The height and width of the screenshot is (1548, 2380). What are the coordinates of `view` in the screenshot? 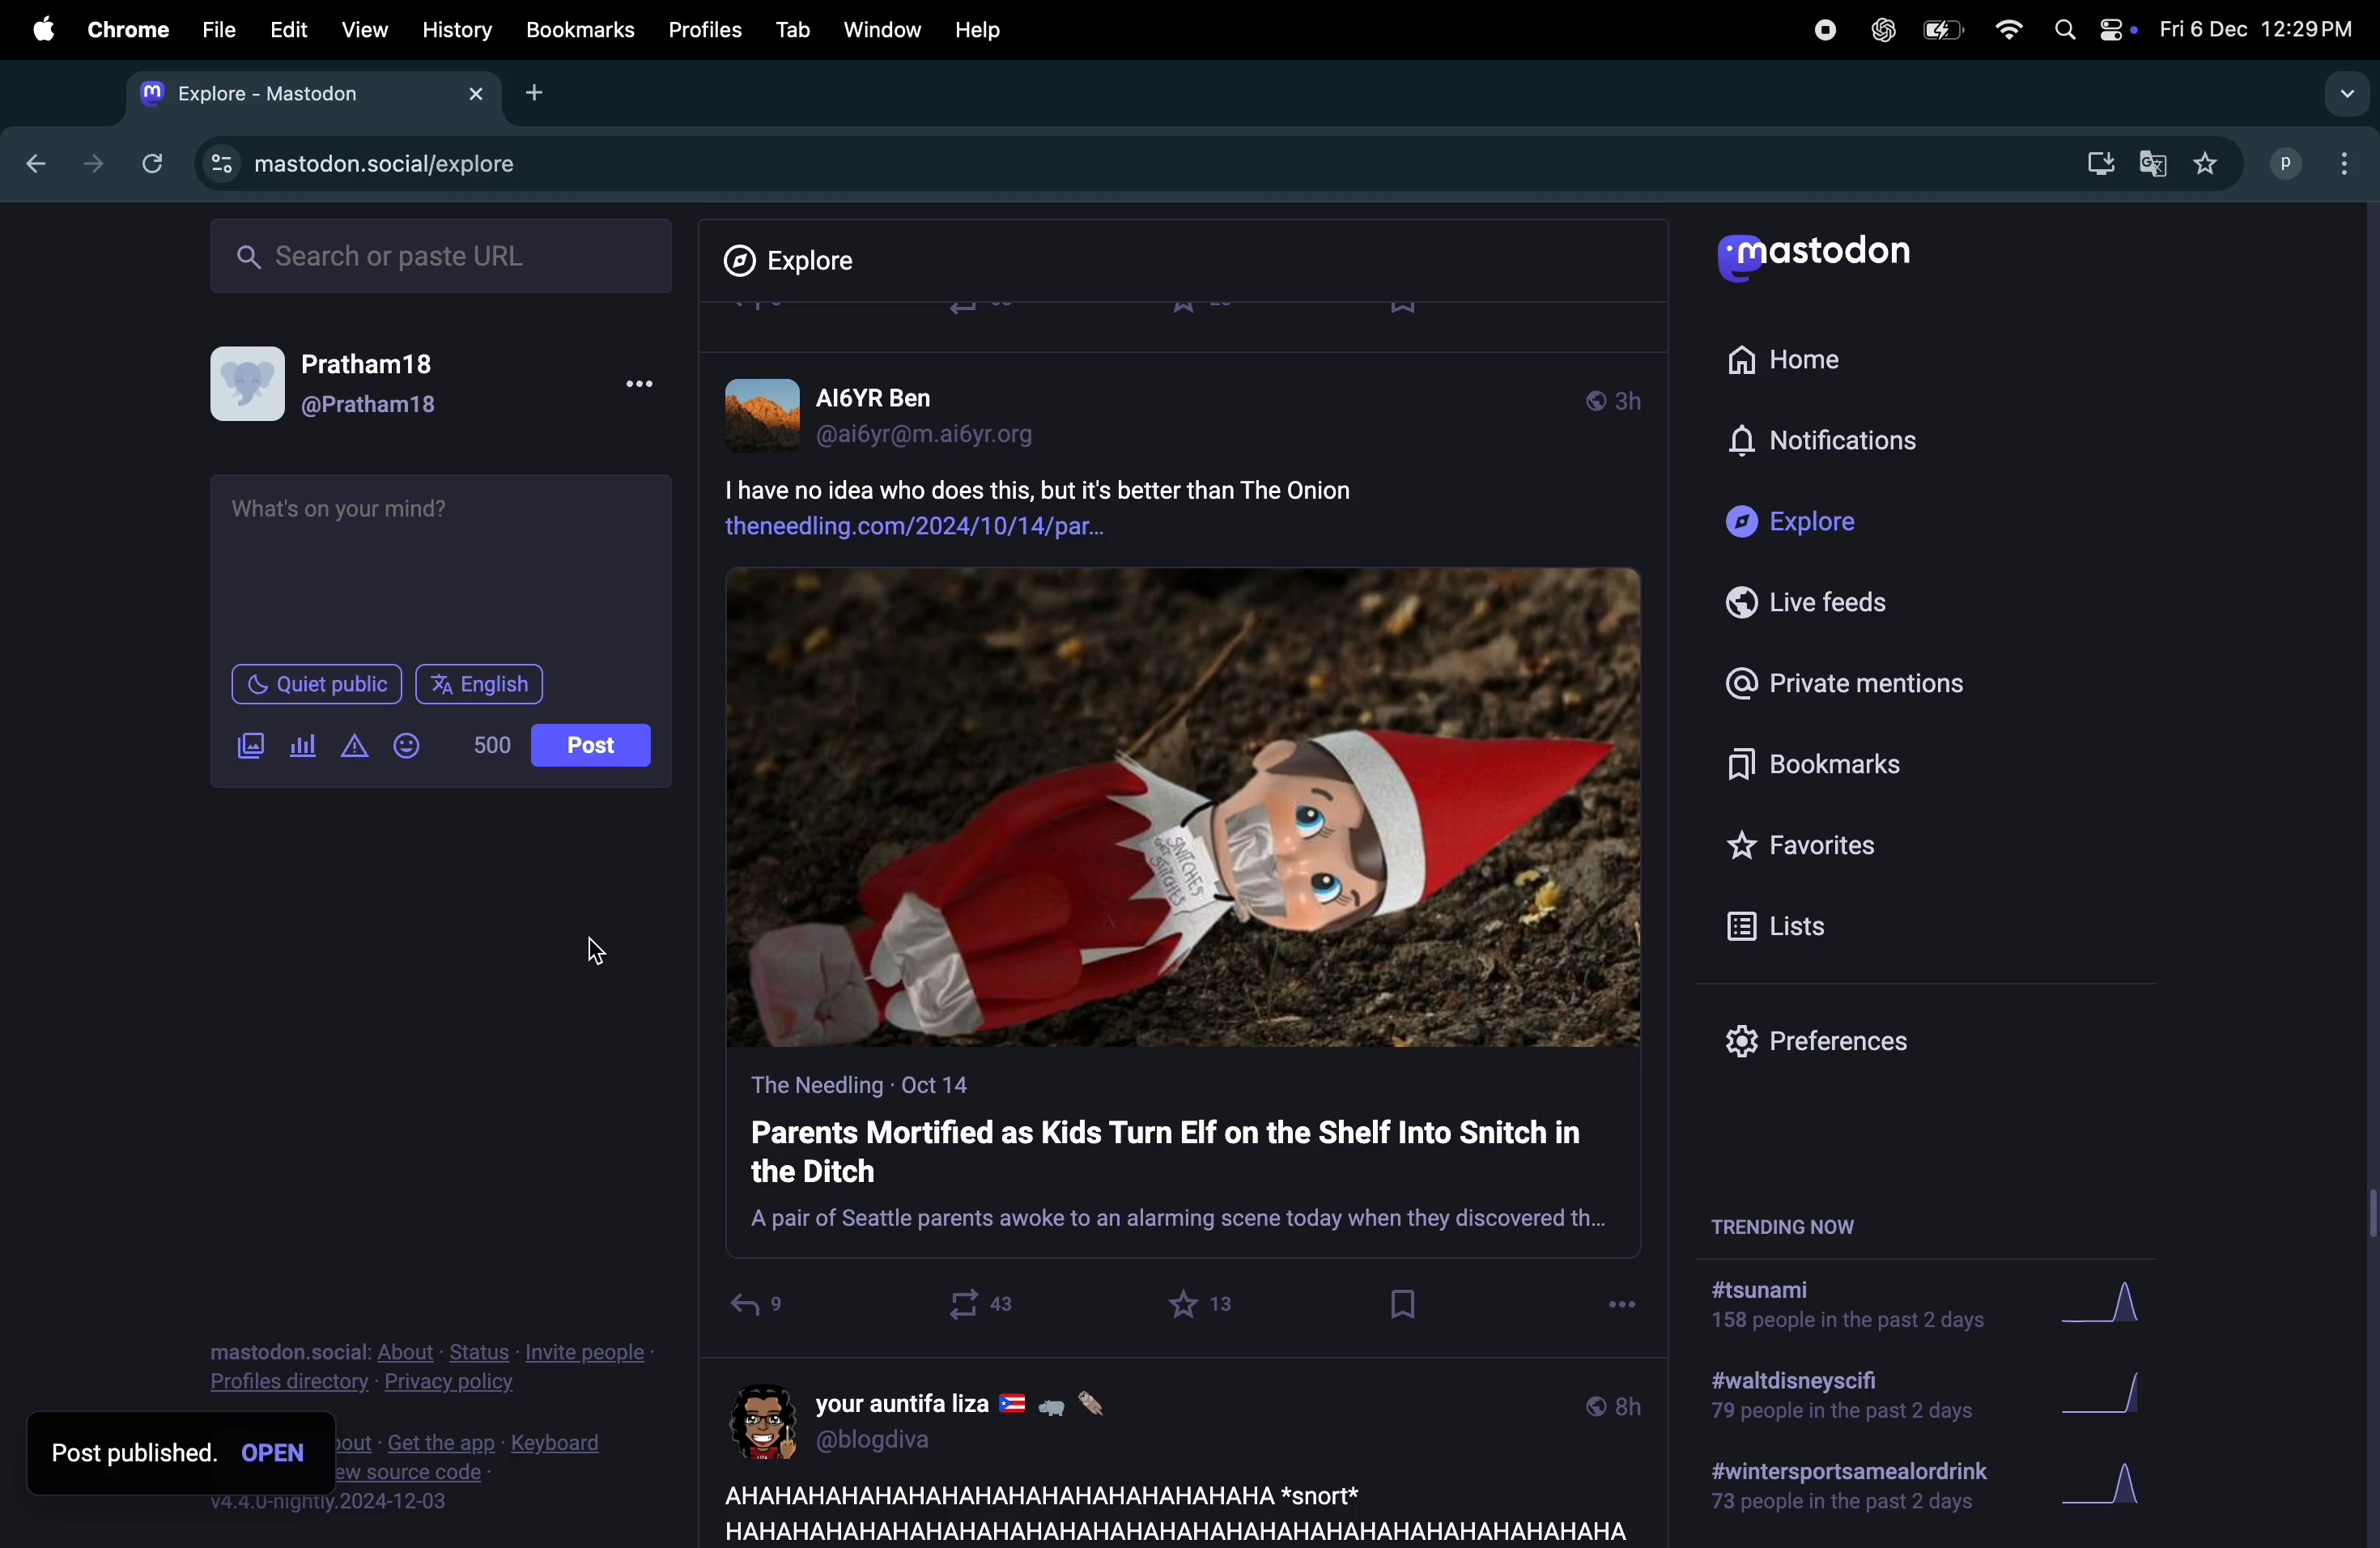 It's located at (359, 31).